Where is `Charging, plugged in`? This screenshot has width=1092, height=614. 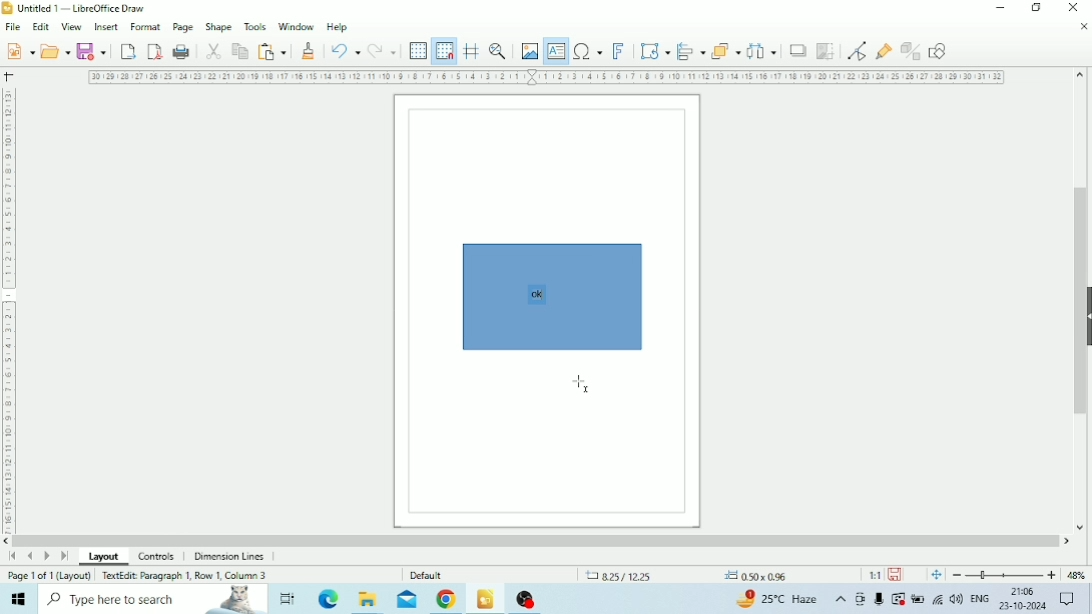
Charging, plugged in is located at coordinates (917, 599).